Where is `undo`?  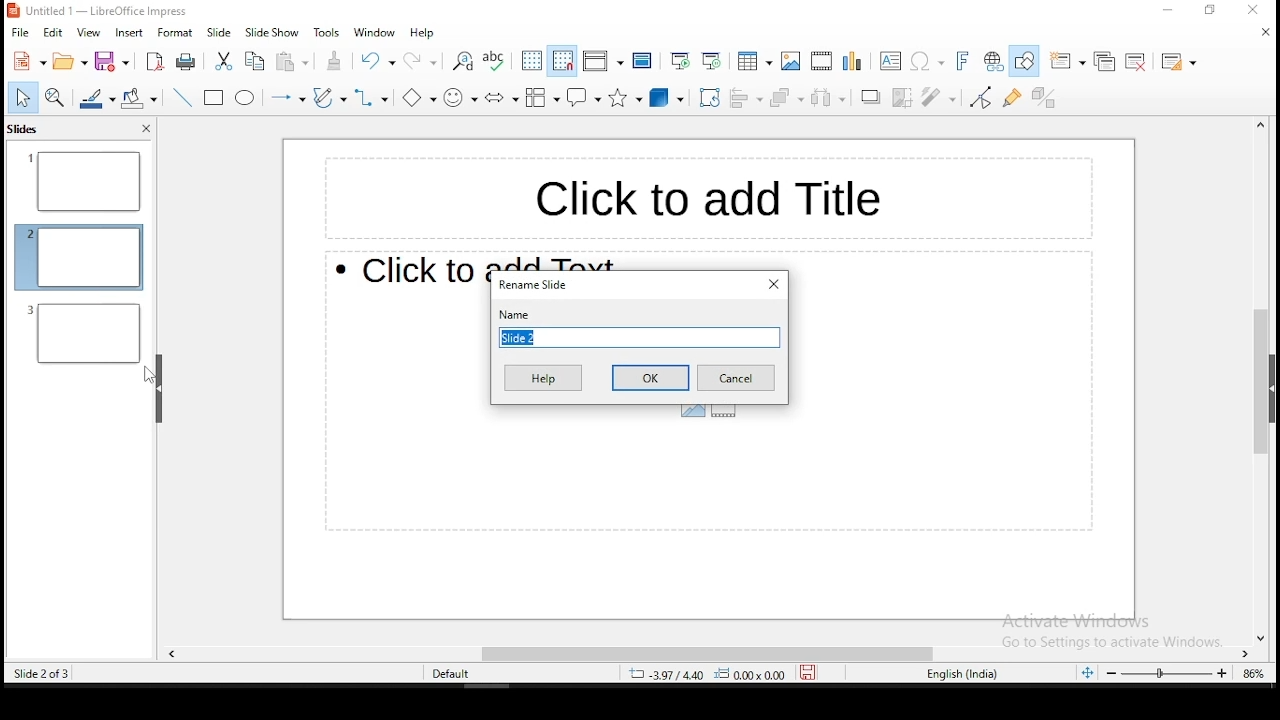 undo is located at coordinates (376, 61).